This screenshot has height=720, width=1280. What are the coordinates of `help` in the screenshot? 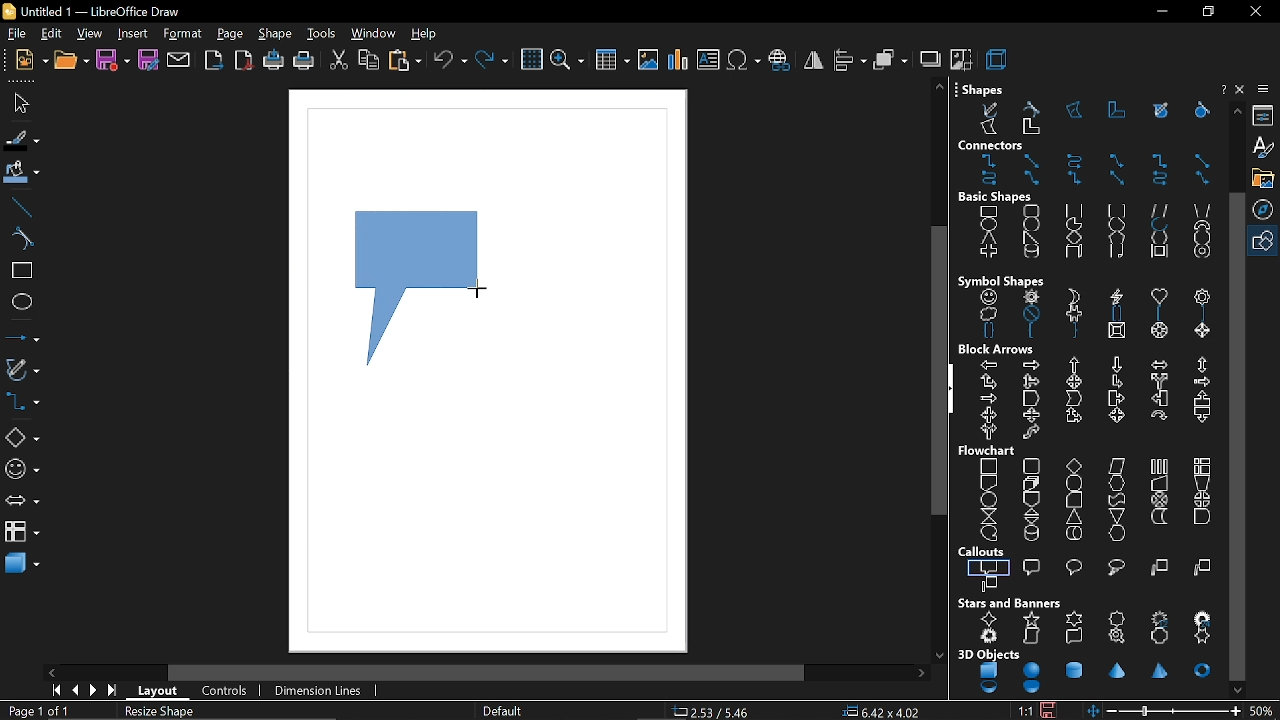 It's located at (429, 35).